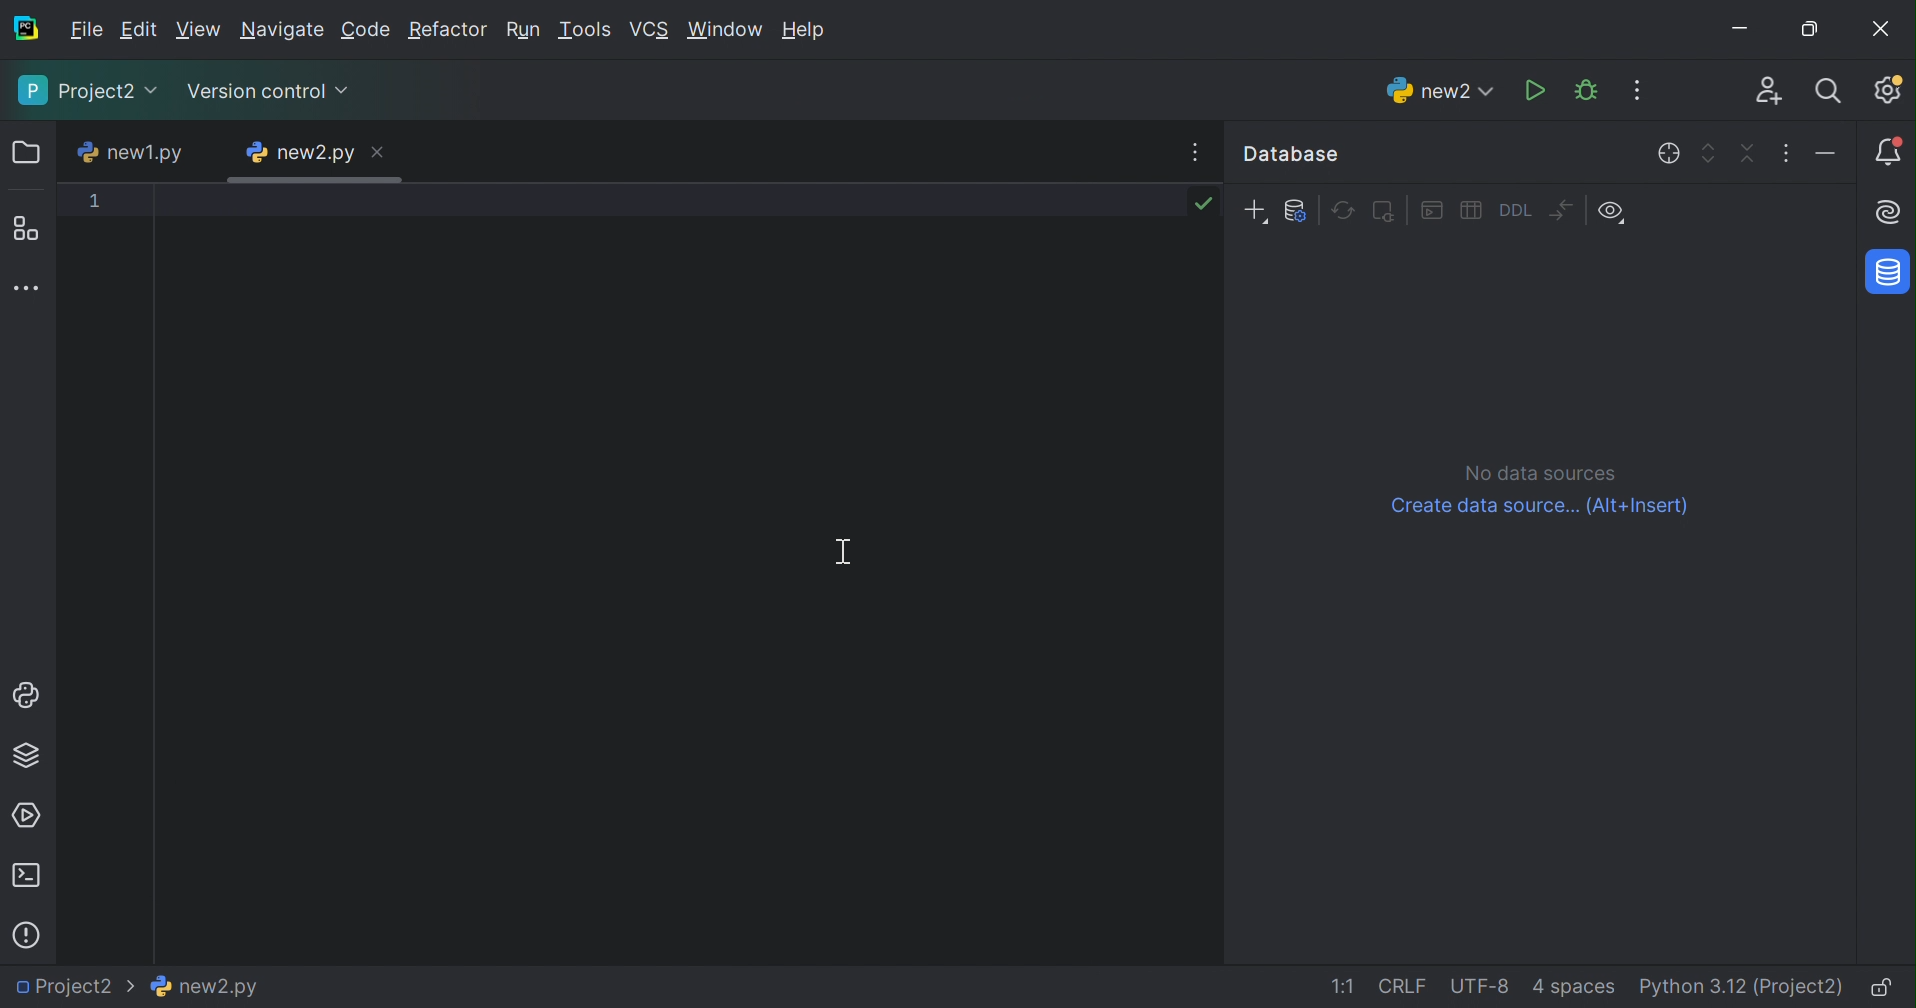 The height and width of the screenshot is (1008, 1916). I want to click on Collapse all, so click(1748, 154).